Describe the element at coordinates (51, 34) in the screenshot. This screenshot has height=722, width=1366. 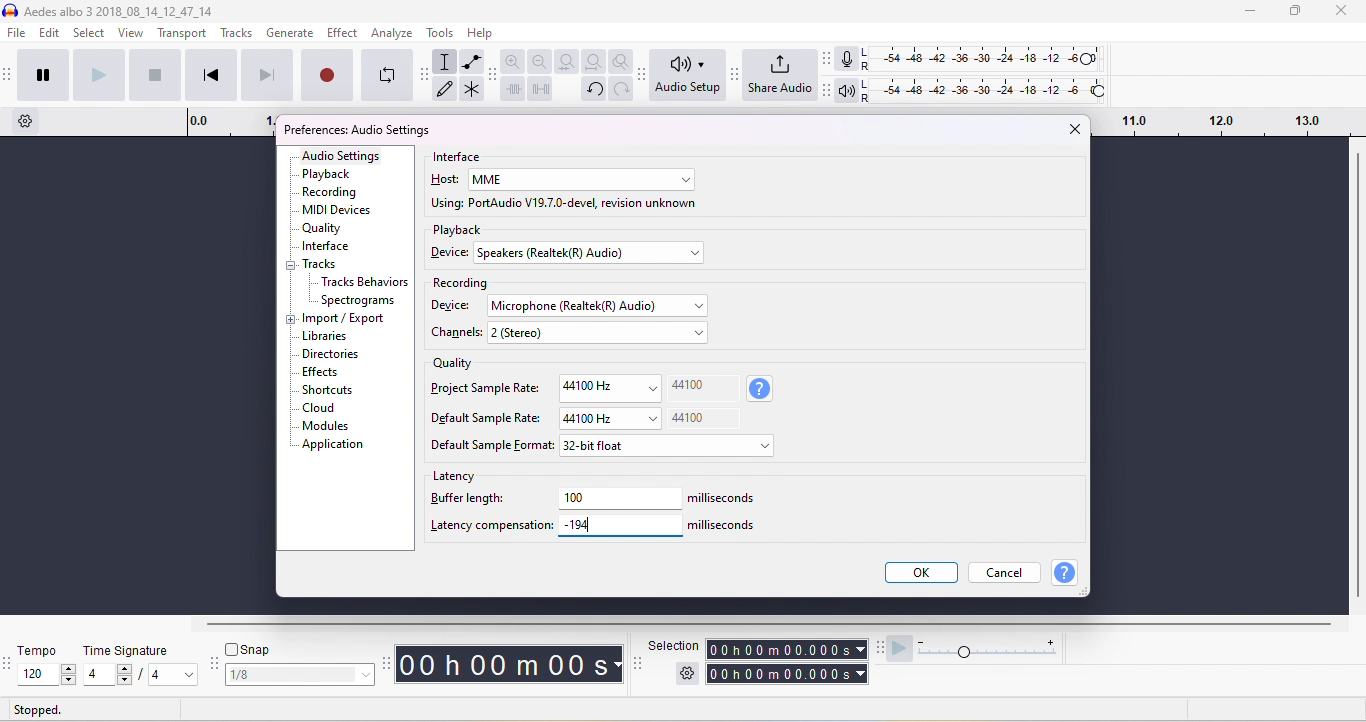
I see `edit` at that location.